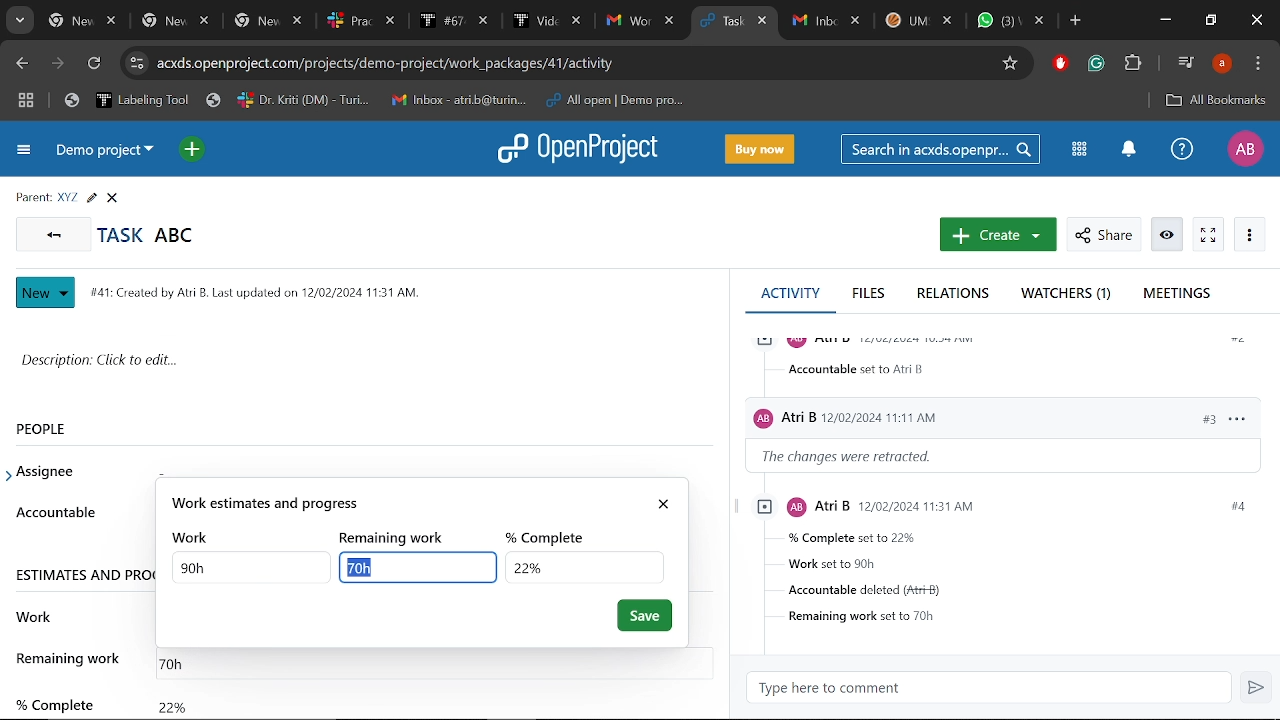 The width and height of the screenshot is (1280, 720). Describe the element at coordinates (1182, 151) in the screenshot. I see `Help` at that location.